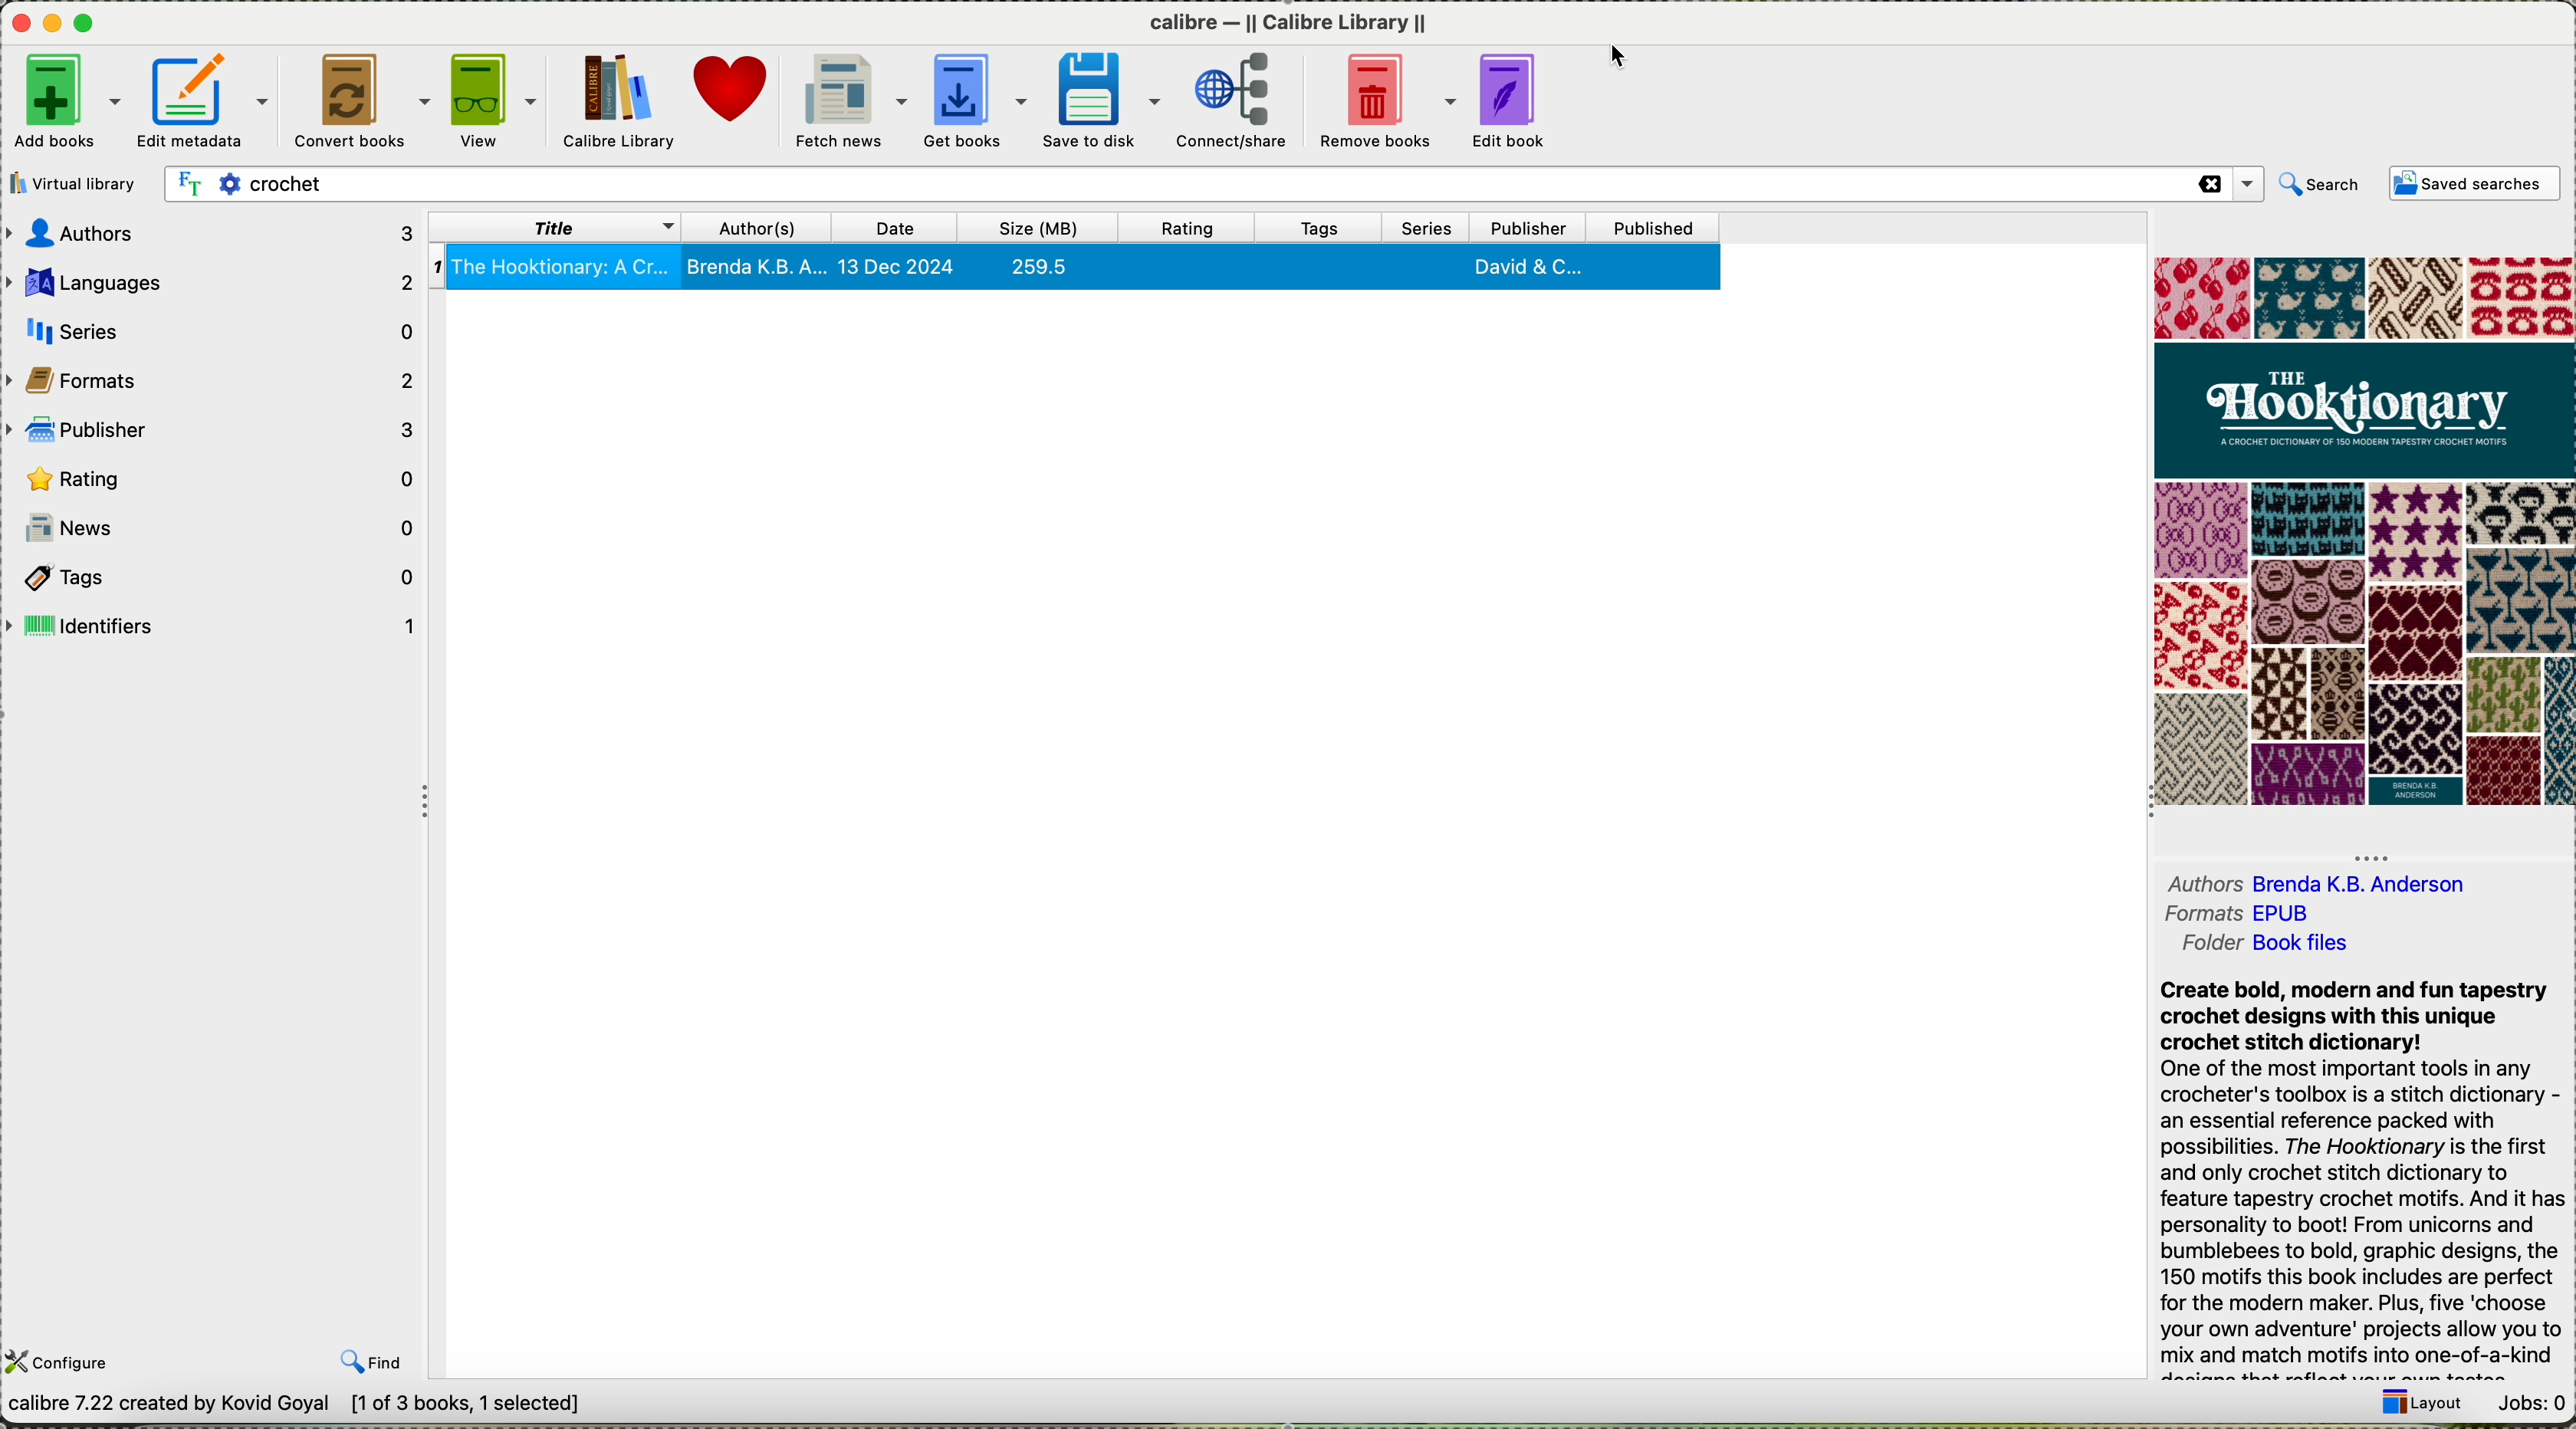  I want to click on edit metadata, so click(206, 100).